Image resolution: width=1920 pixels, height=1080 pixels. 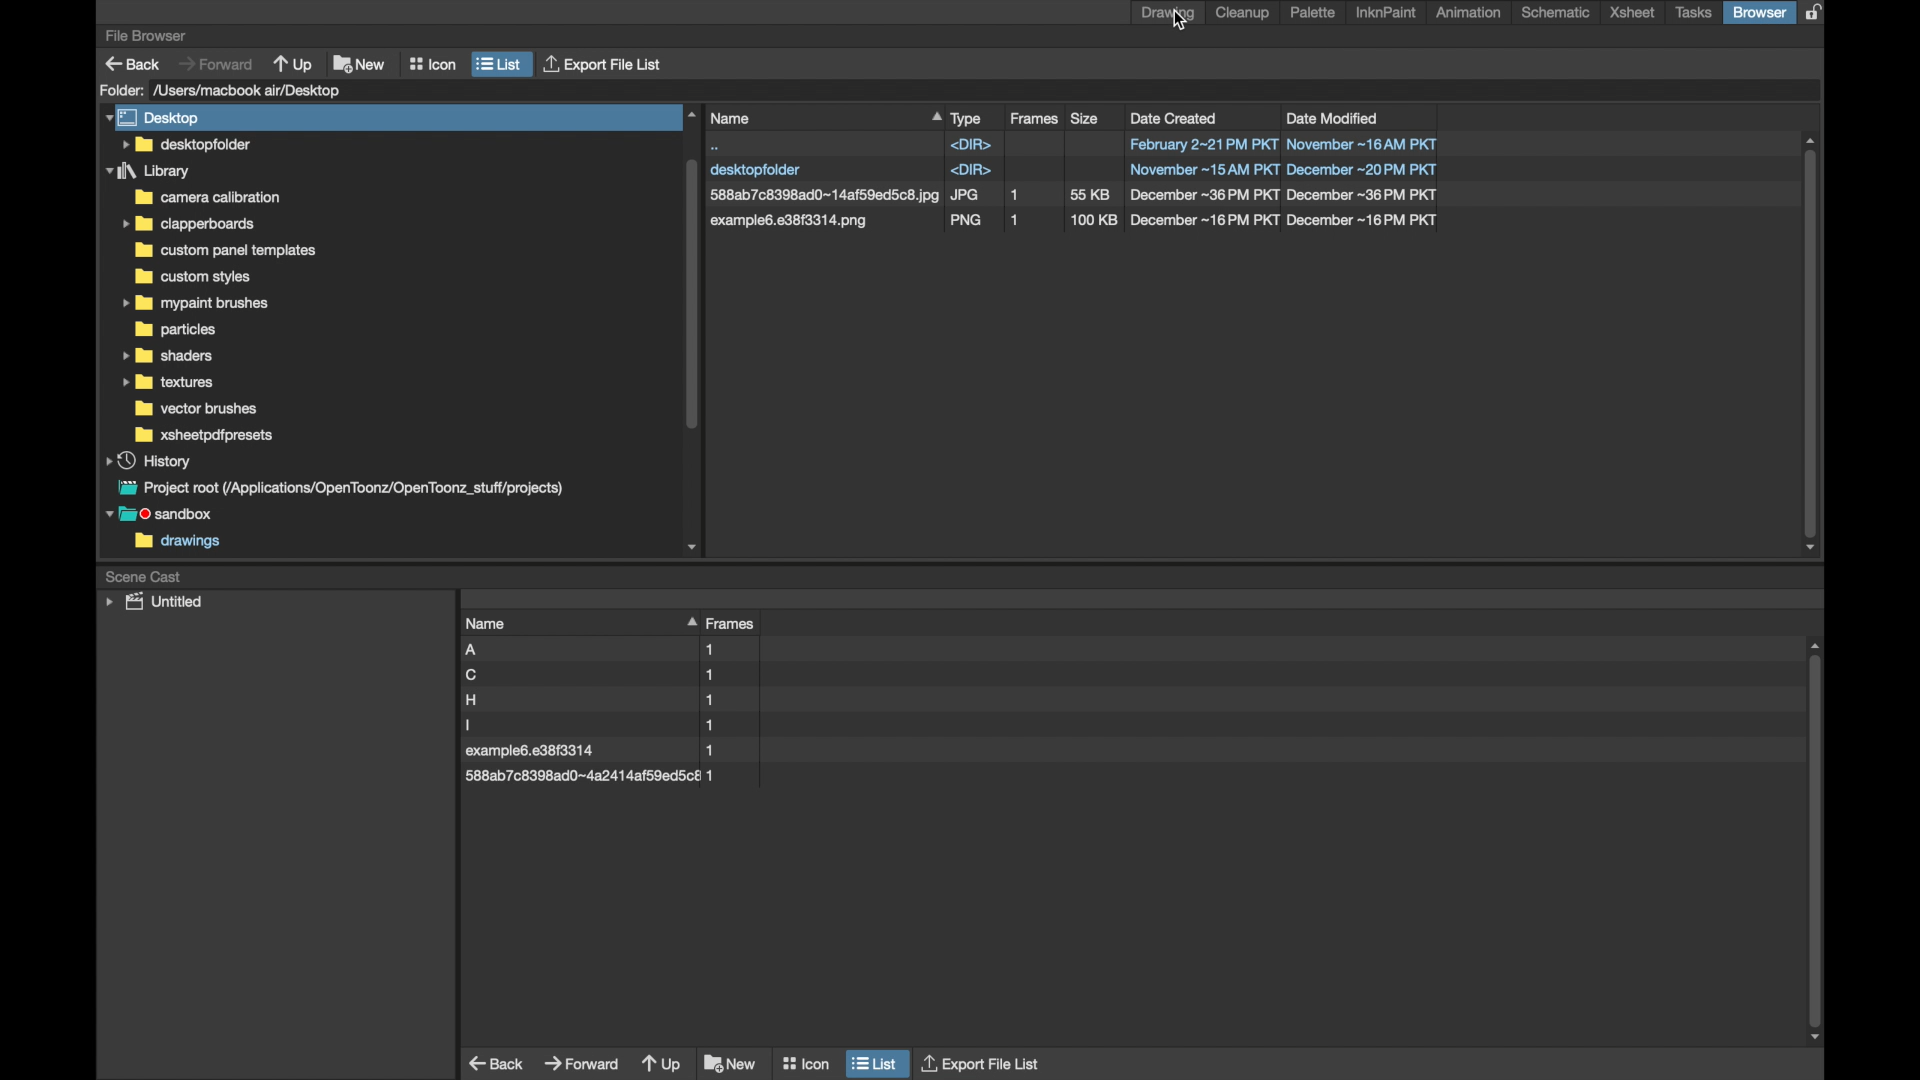 What do you see at coordinates (175, 330) in the screenshot?
I see `folder` at bounding box center [175, 330].